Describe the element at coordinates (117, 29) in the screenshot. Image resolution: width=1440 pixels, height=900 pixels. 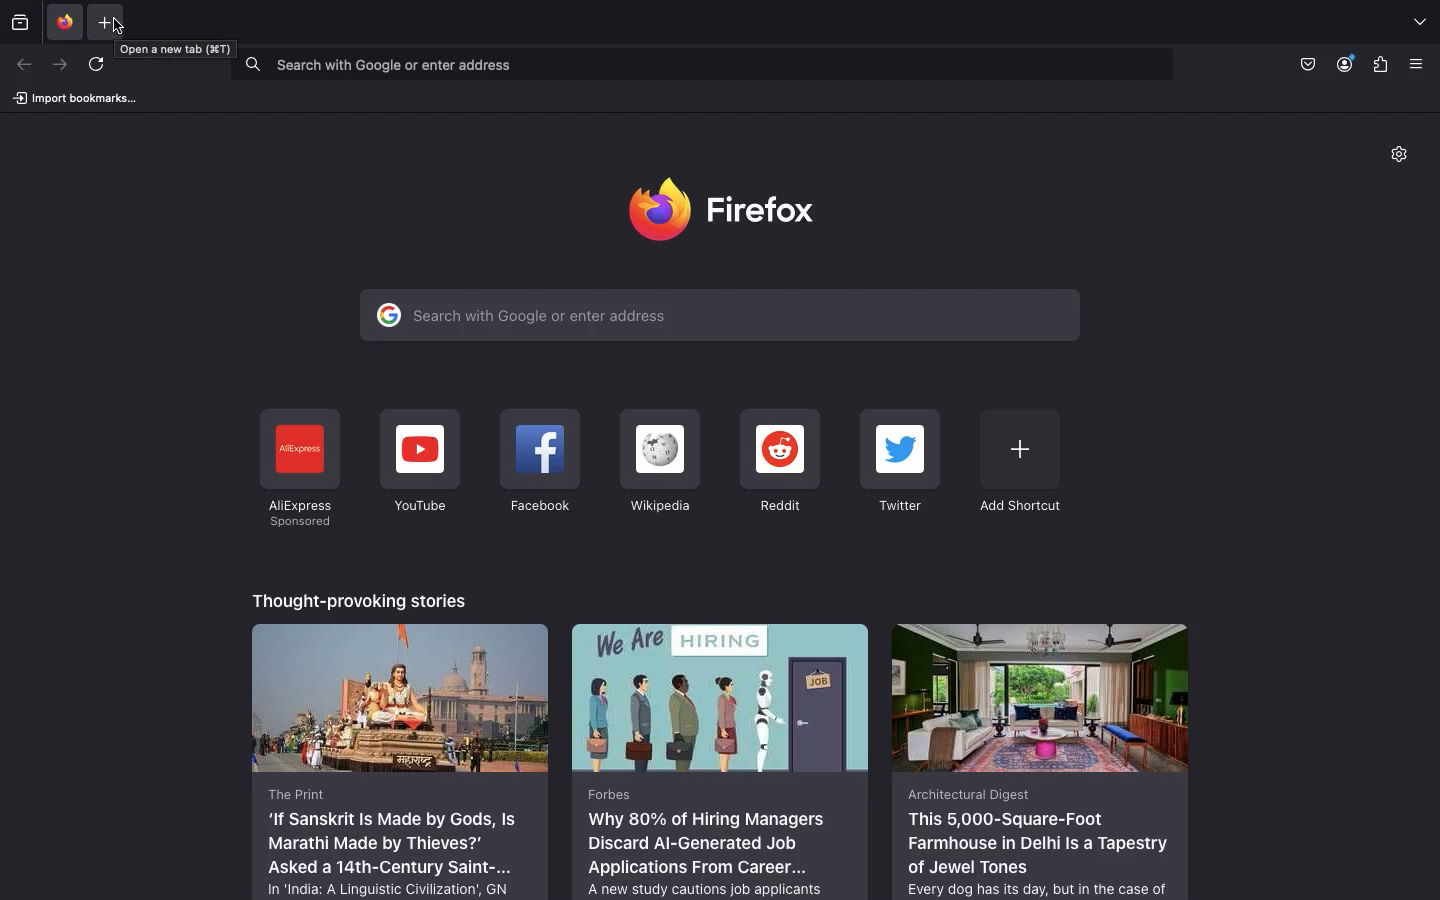
I see `Cursor` at that location.